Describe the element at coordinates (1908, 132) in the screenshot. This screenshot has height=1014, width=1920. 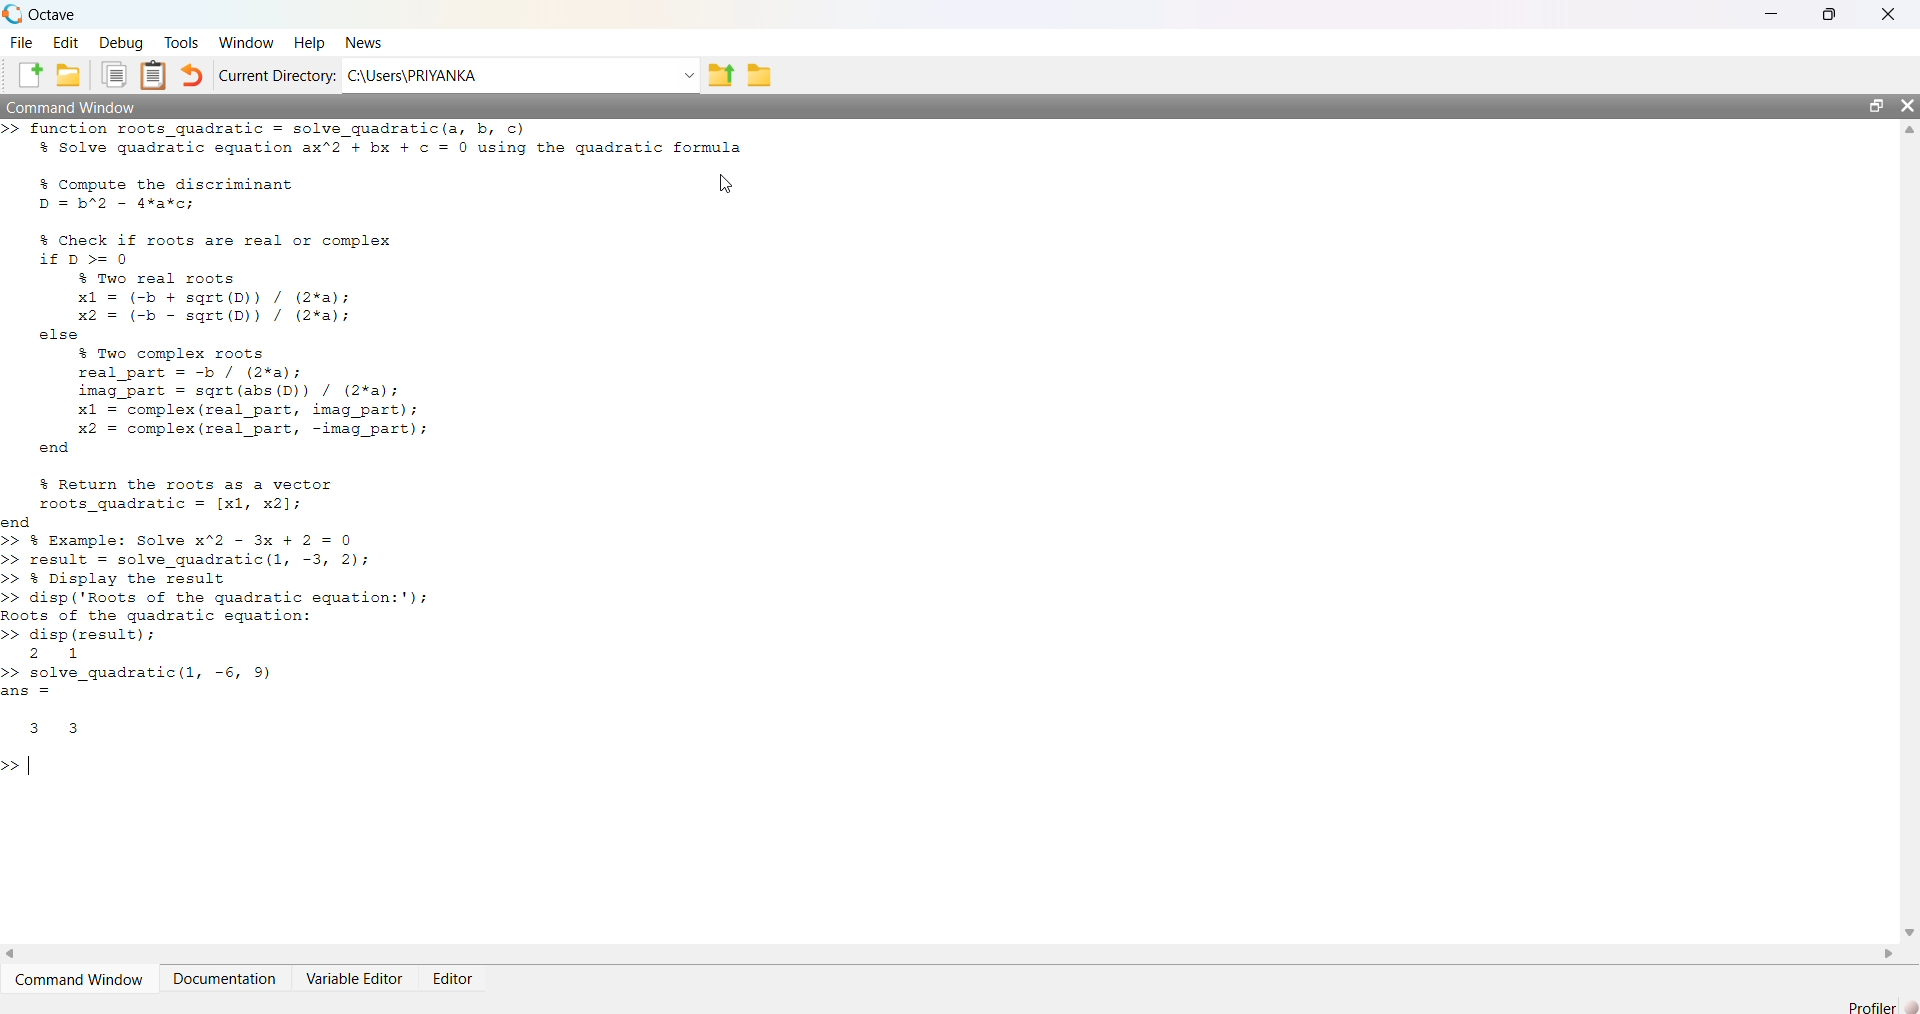
I see `Up` at that location.